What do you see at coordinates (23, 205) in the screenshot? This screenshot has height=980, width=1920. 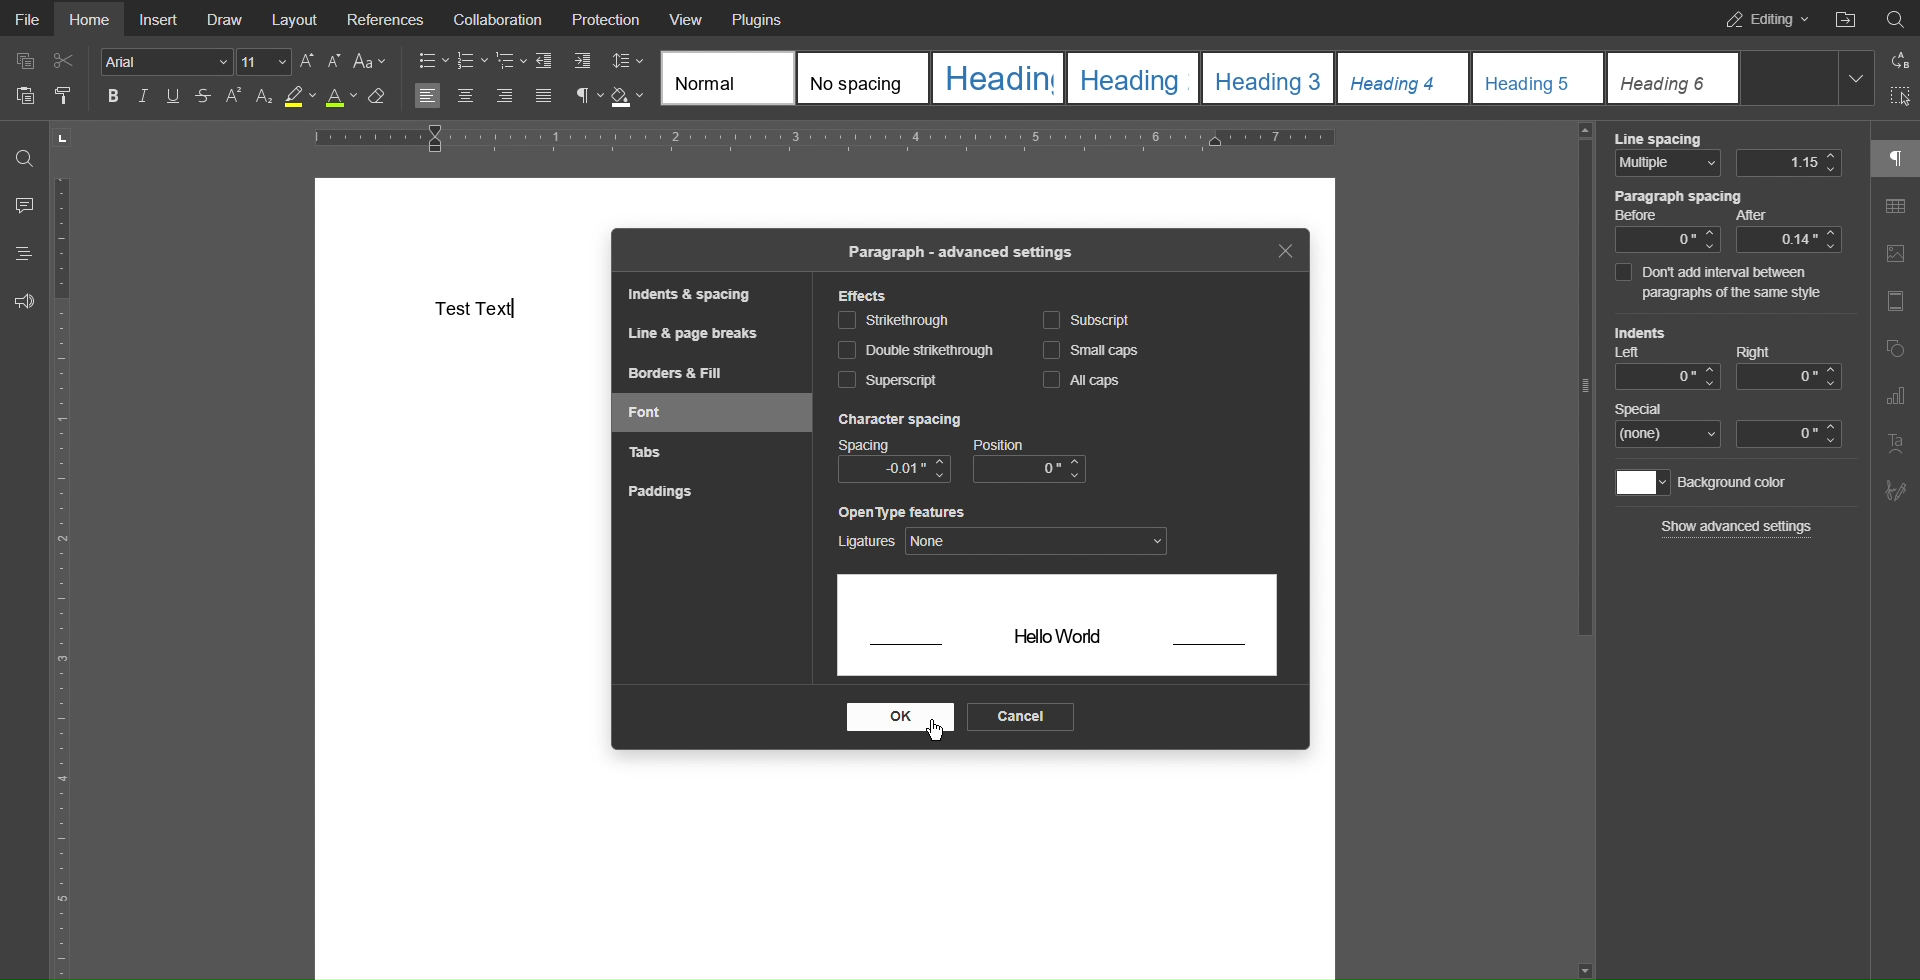 I see `Comment` at bounding box center [23, 205].